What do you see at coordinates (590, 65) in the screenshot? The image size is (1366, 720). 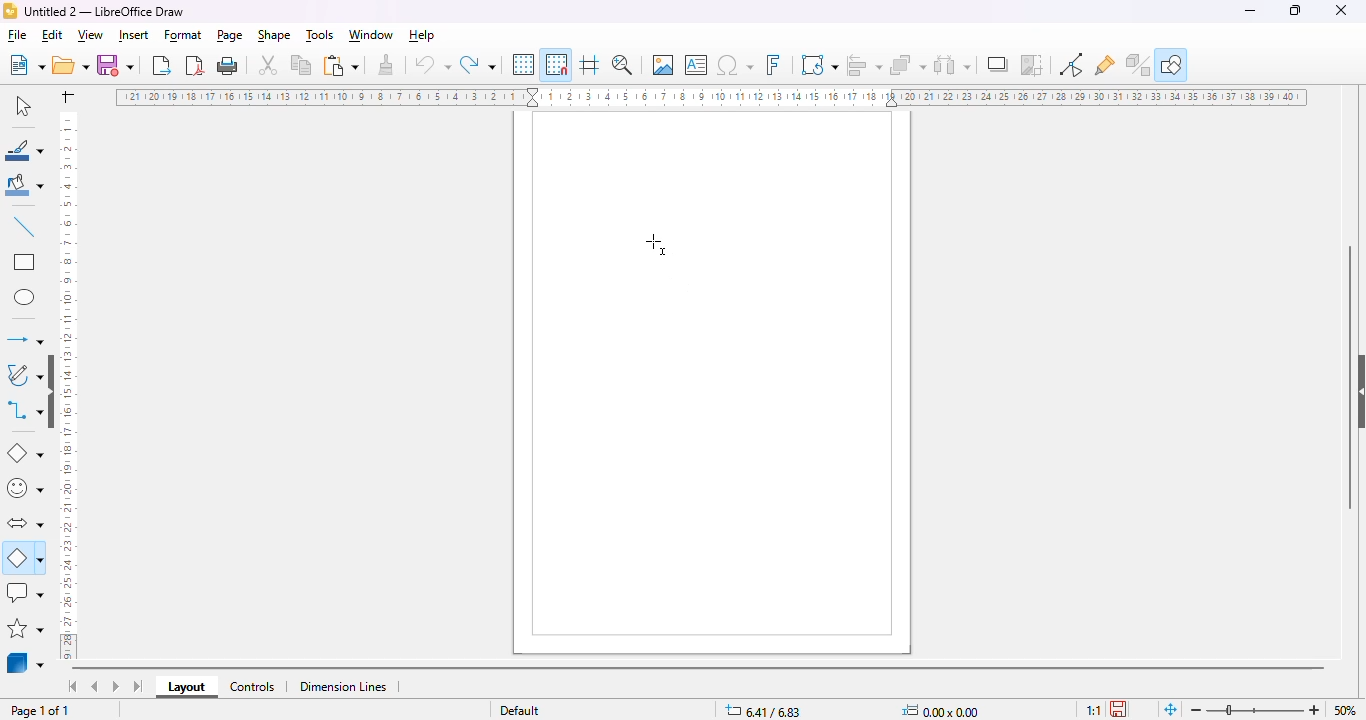 I see `helplines while moving` at bounding box center [590, 65].